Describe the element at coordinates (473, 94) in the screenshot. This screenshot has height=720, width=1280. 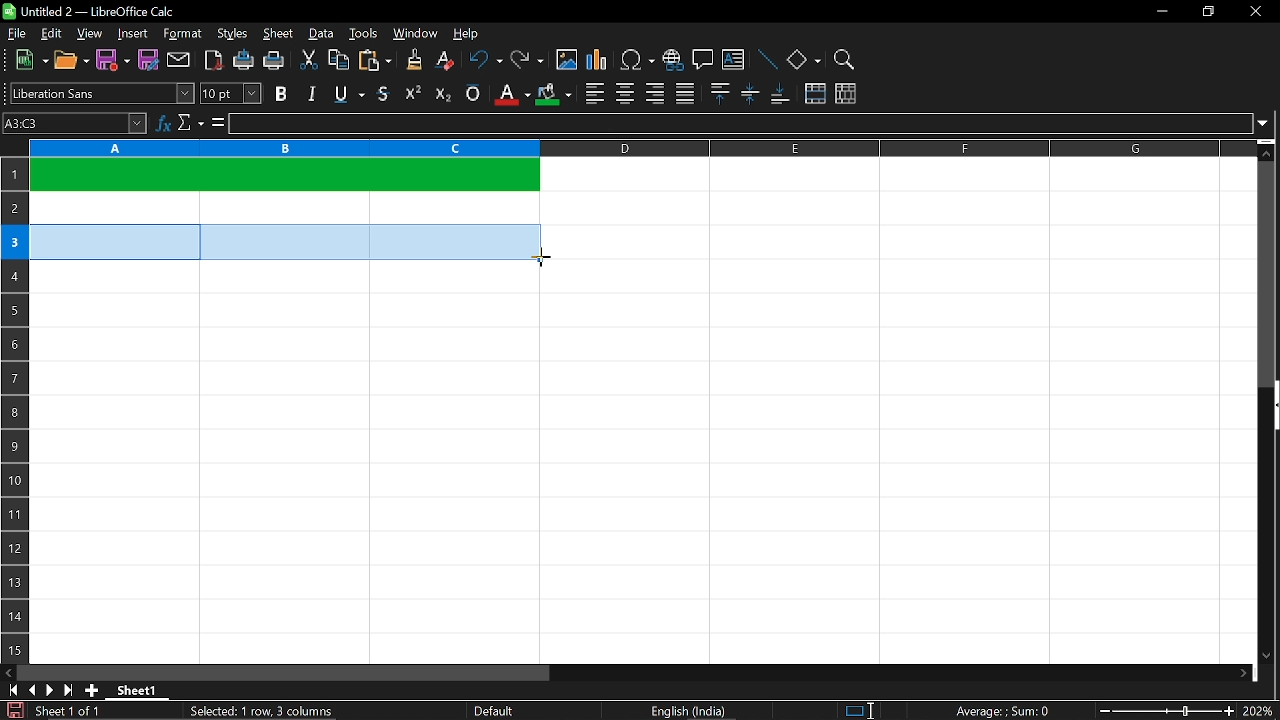
I see `overline` at that location.